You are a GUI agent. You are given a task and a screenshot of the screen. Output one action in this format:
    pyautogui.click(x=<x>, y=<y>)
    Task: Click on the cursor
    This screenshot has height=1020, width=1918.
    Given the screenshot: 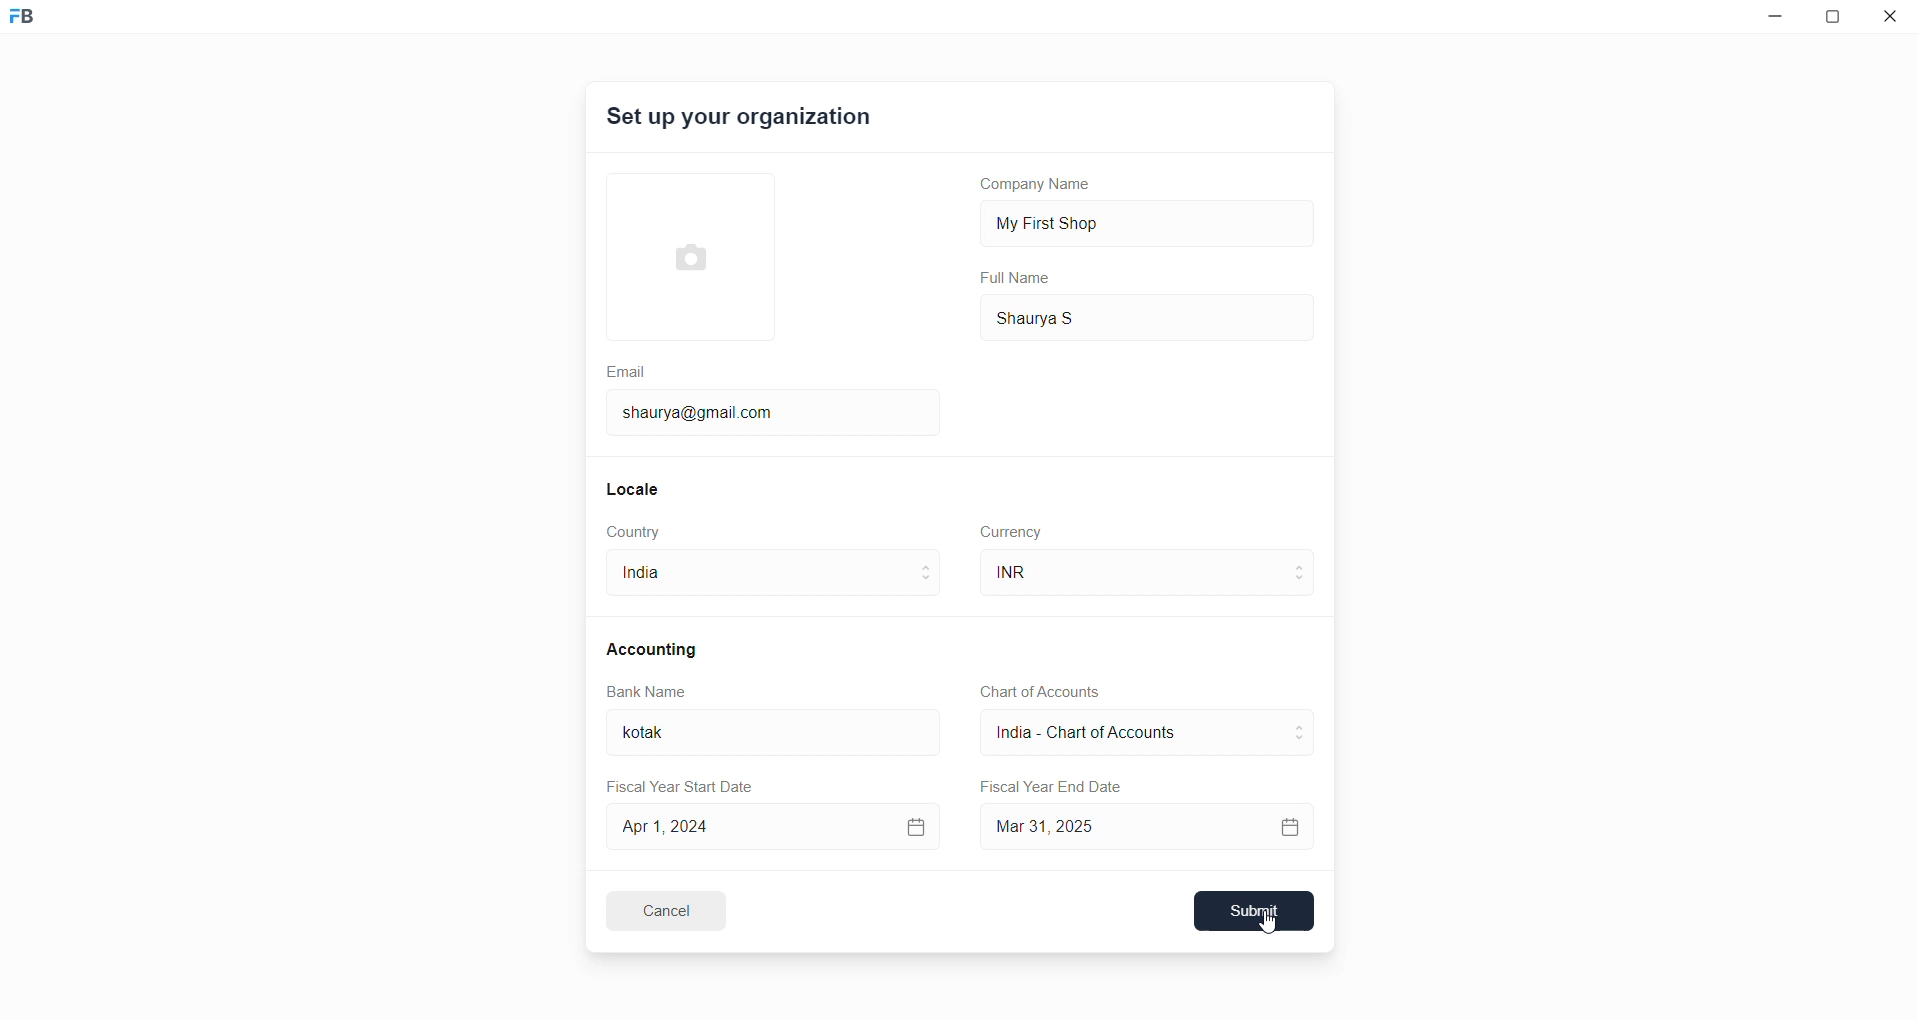 What is the action you would take?
    pyautogui.click(x=1269, y=922)
    